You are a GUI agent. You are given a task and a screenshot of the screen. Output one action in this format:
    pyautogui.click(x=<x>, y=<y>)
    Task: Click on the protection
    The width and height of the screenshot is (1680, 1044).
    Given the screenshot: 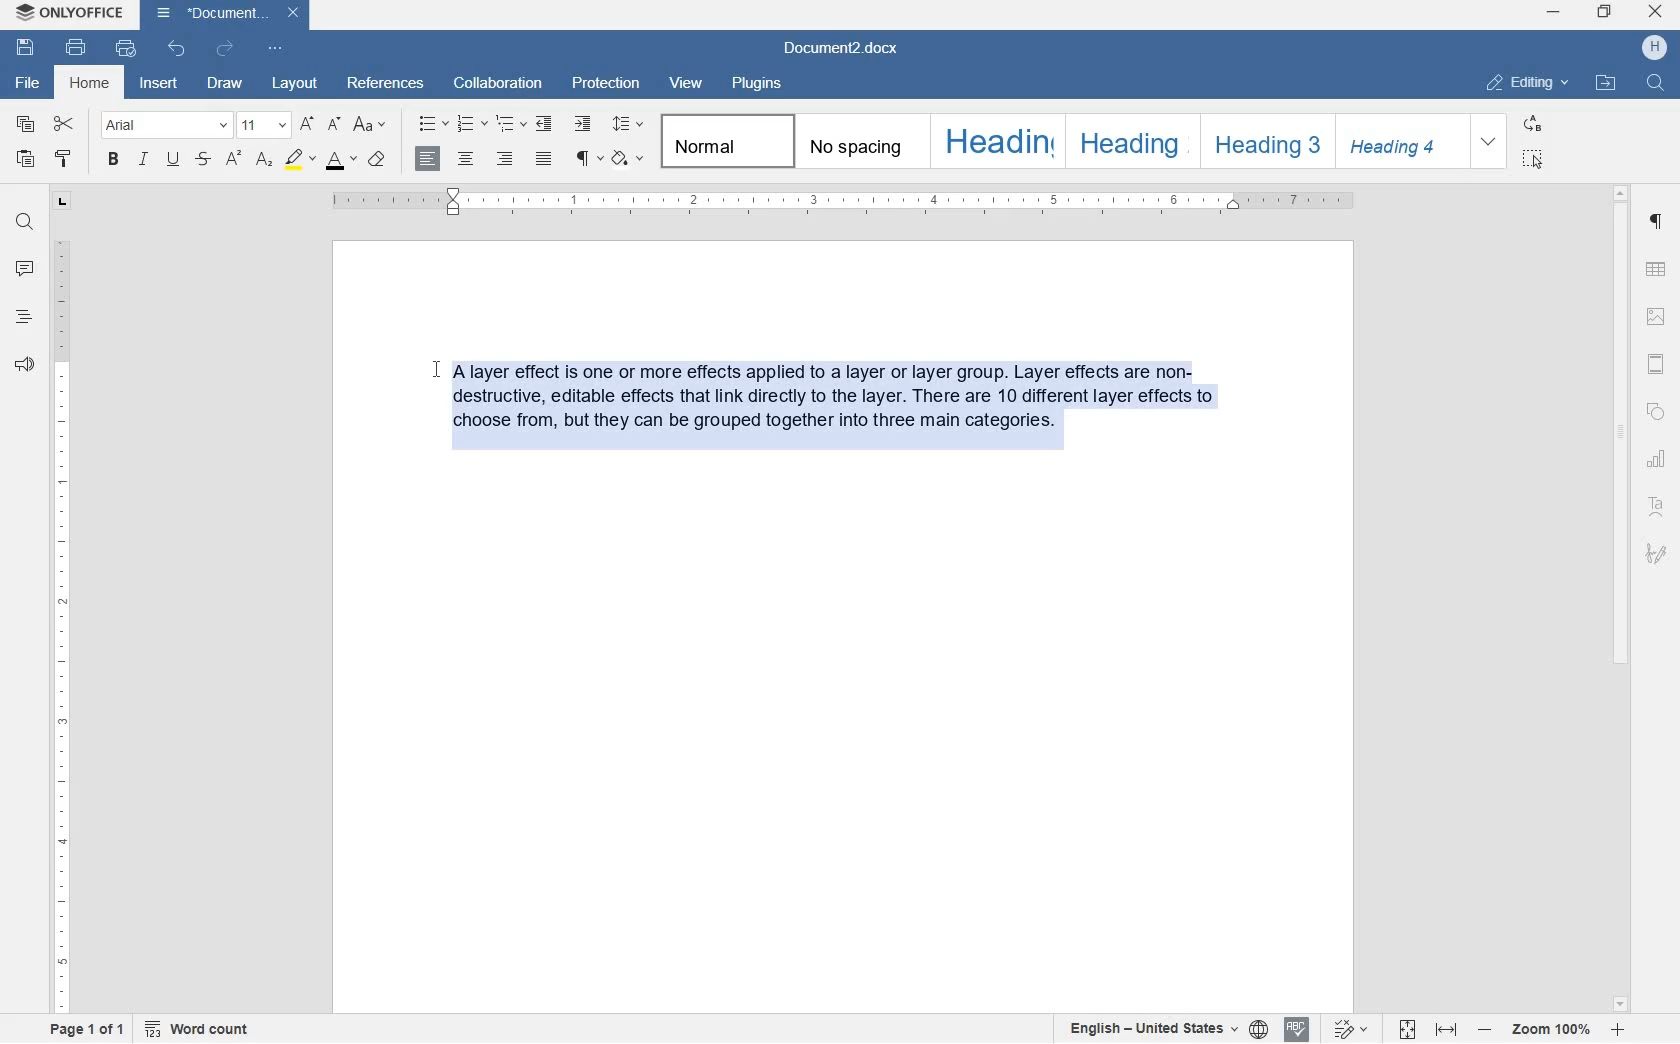 What is the action you would take?
    pyautogui.click(x=603, y=85)
    